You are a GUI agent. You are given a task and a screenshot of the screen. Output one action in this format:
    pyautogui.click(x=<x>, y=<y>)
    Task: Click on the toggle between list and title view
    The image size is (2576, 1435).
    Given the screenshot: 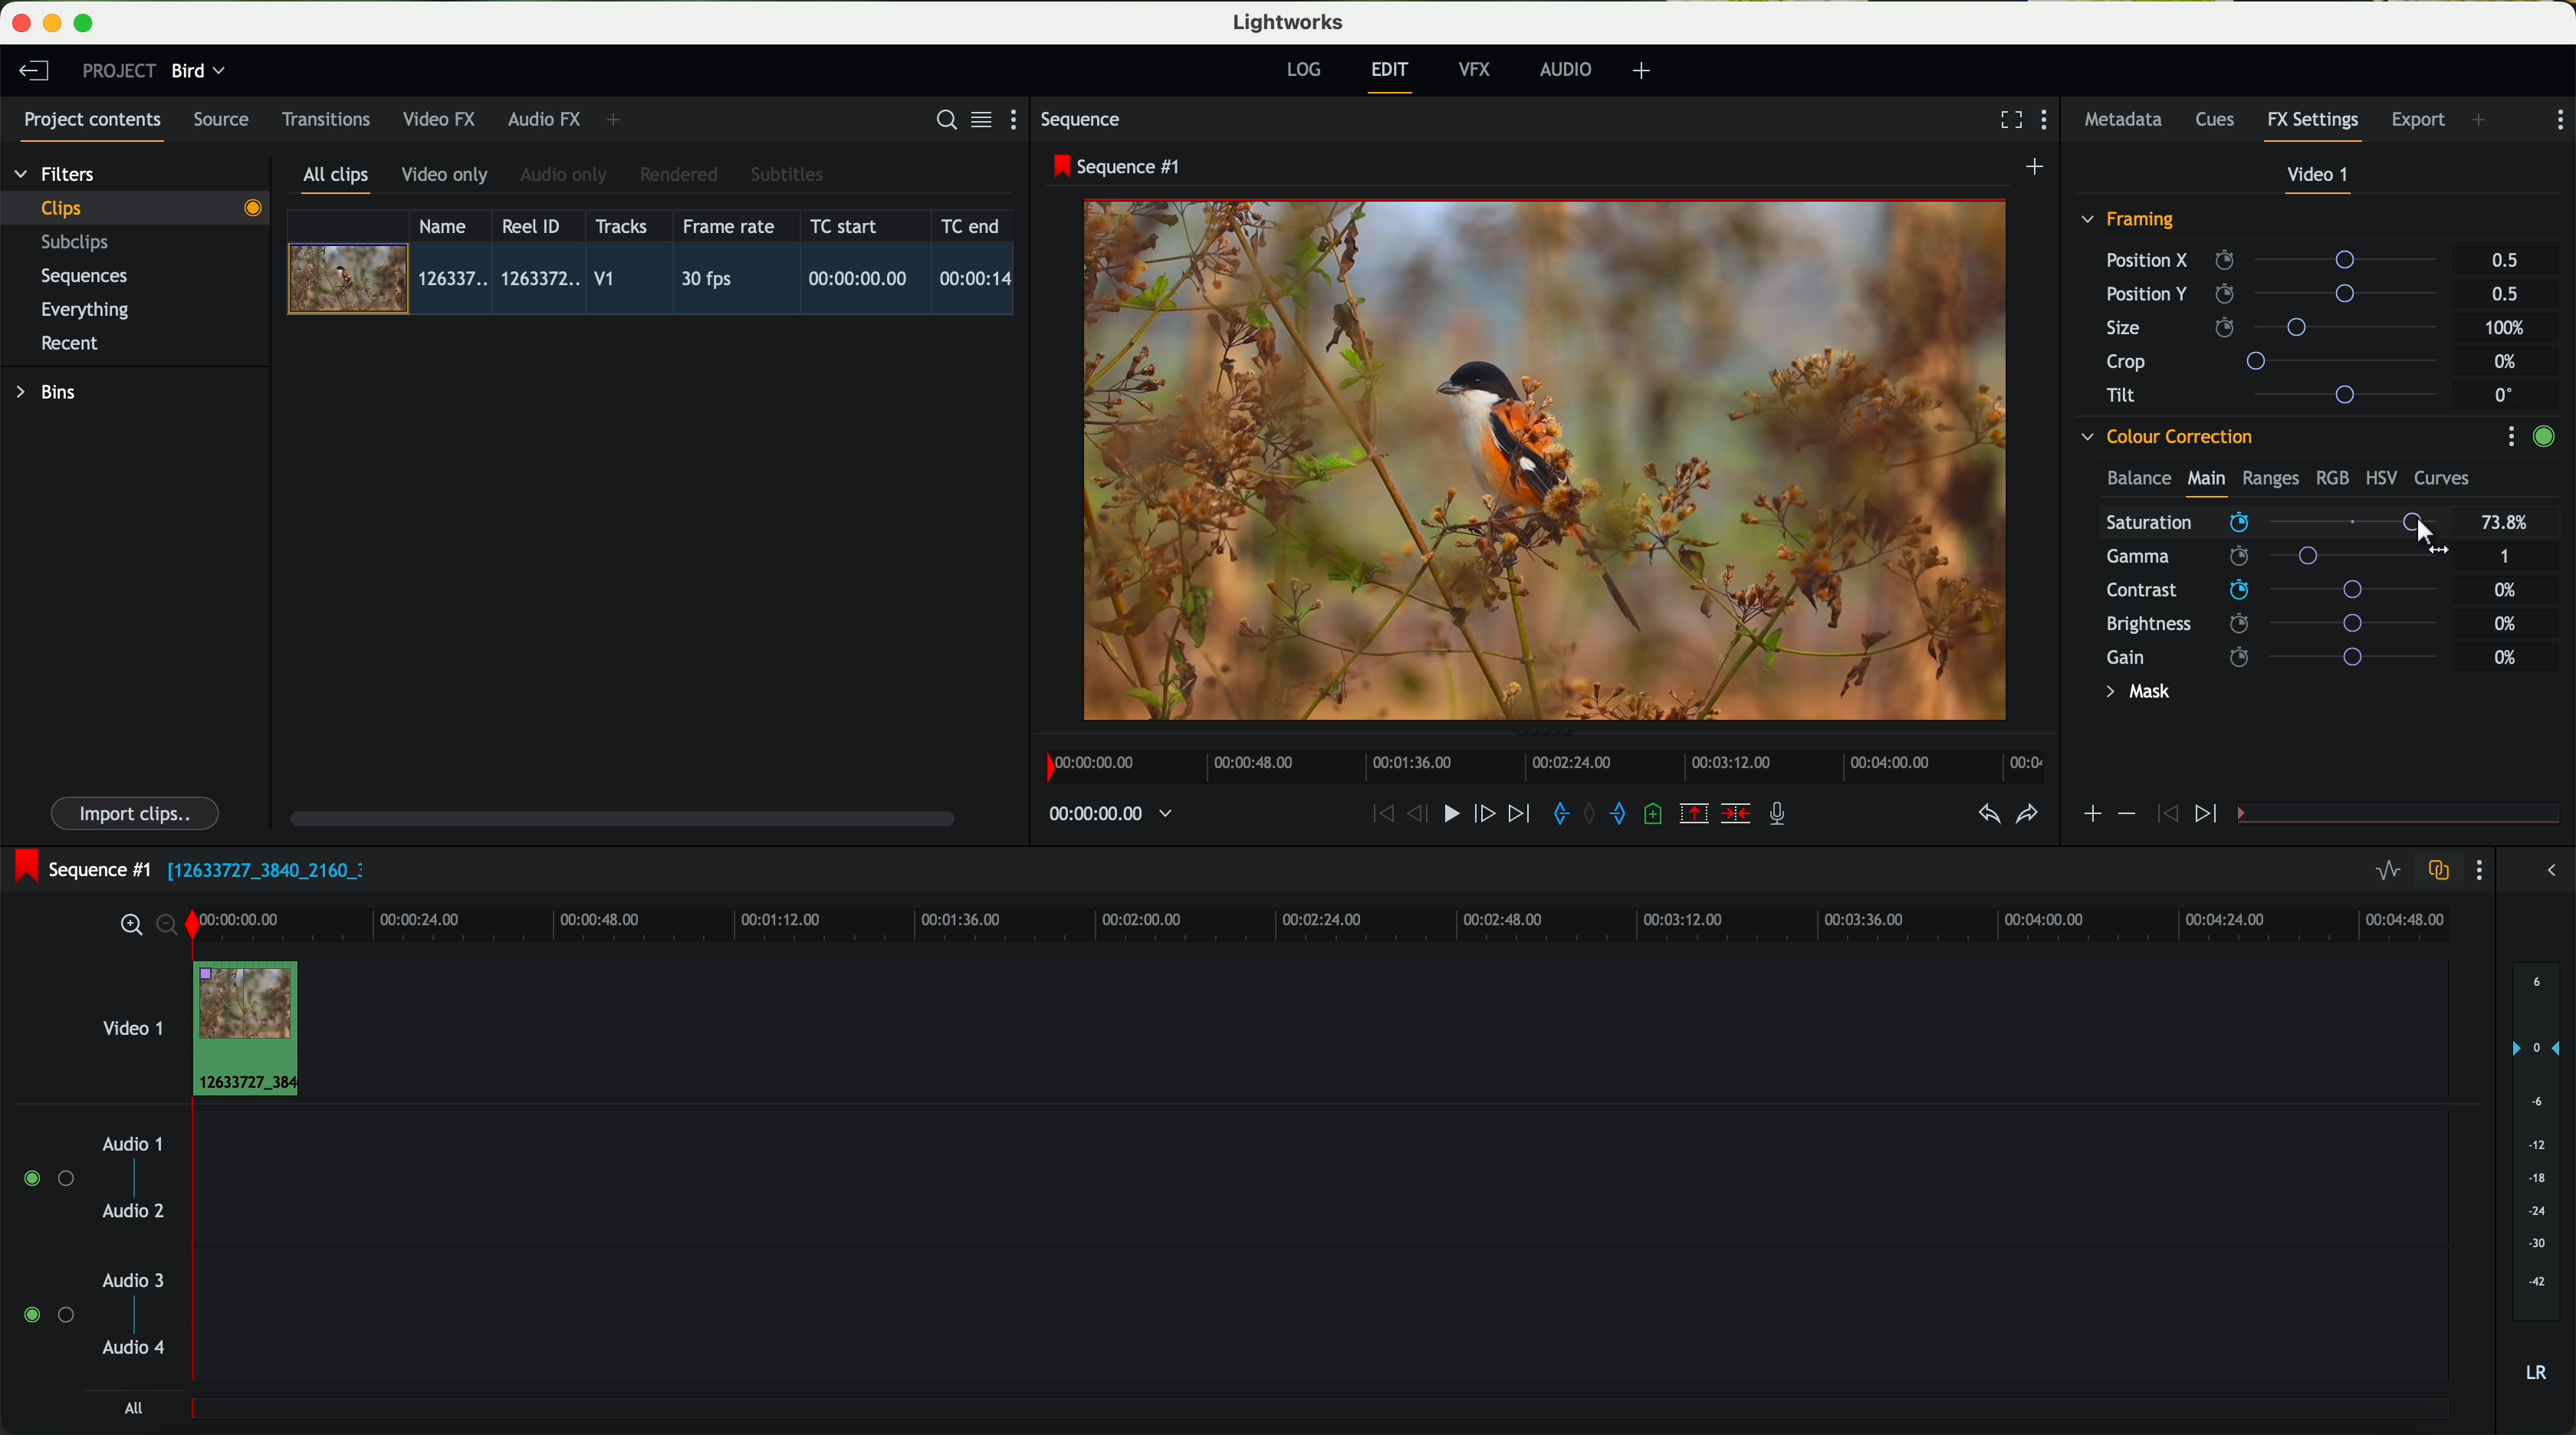 What is the action you would take?
    pyautogui.click(x=979, y=119)
    